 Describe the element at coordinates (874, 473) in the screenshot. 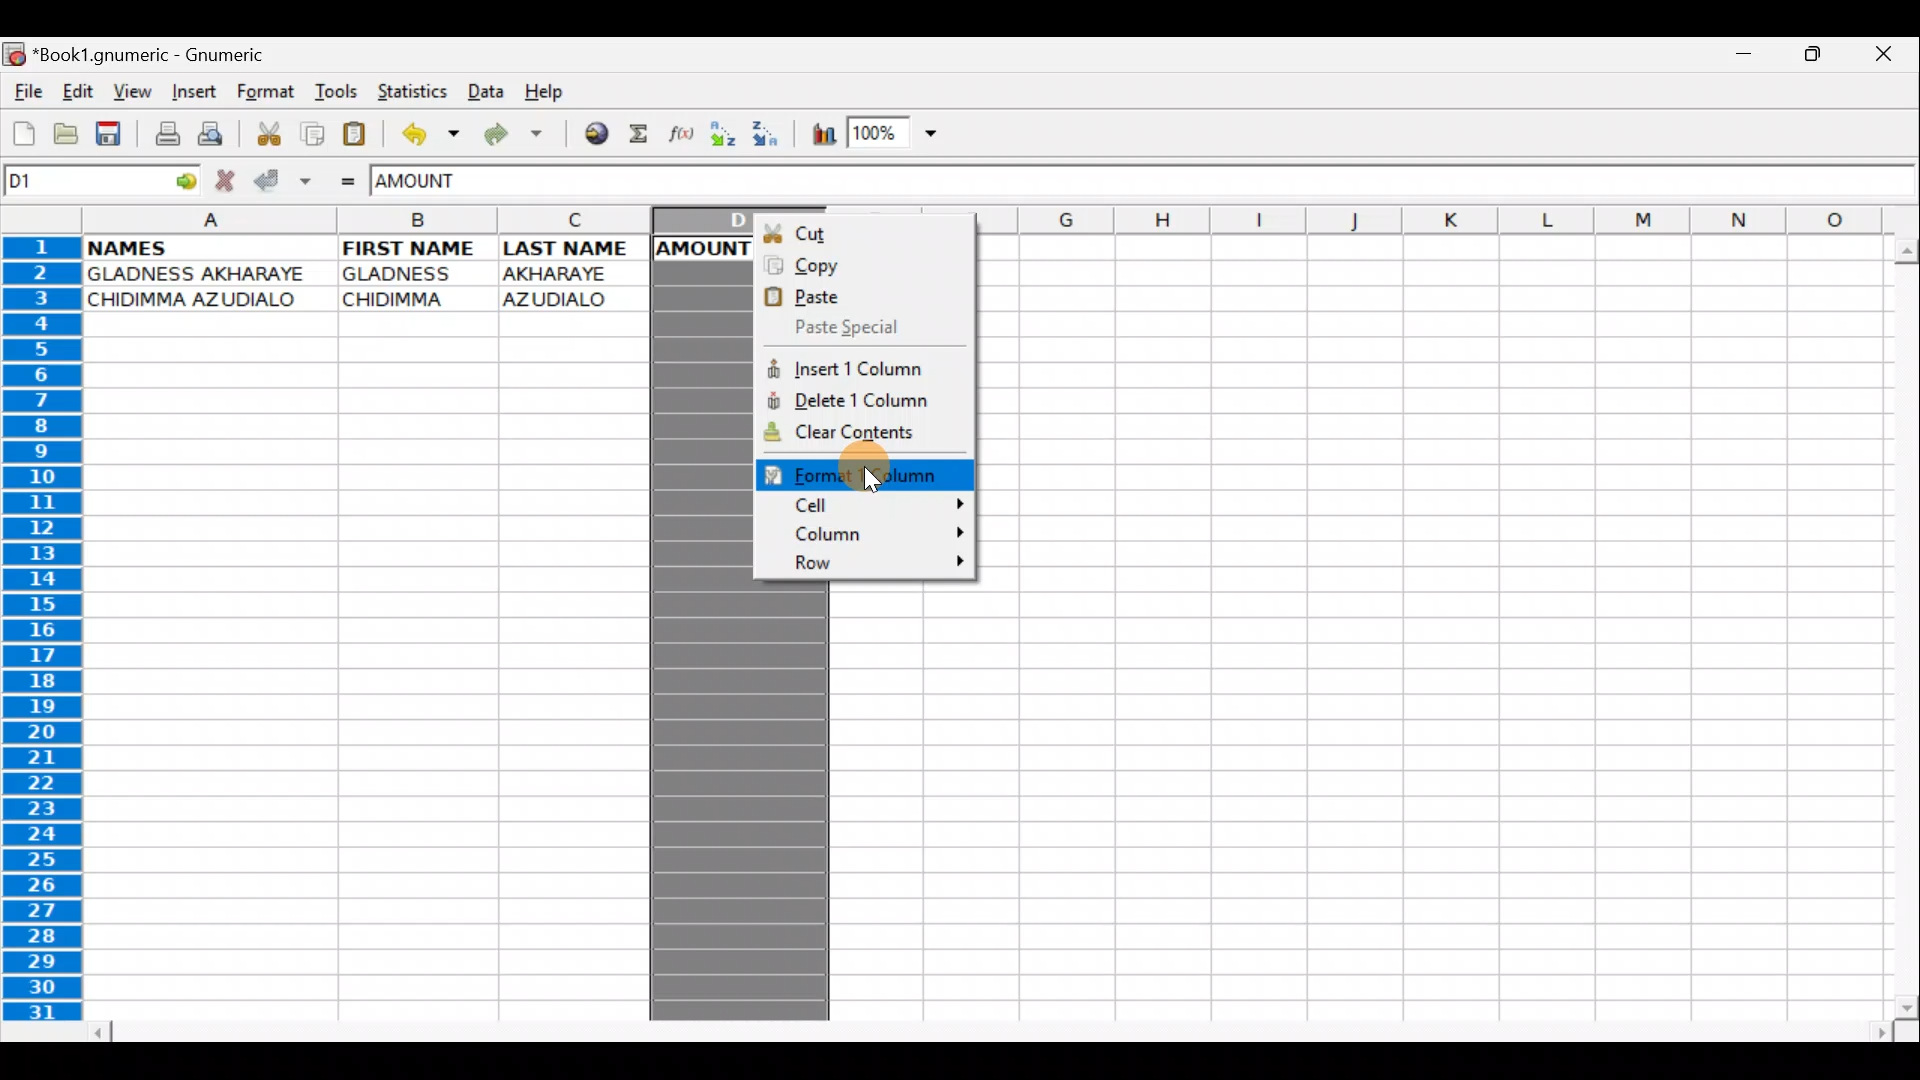

I see `Format 1 column` at that location.